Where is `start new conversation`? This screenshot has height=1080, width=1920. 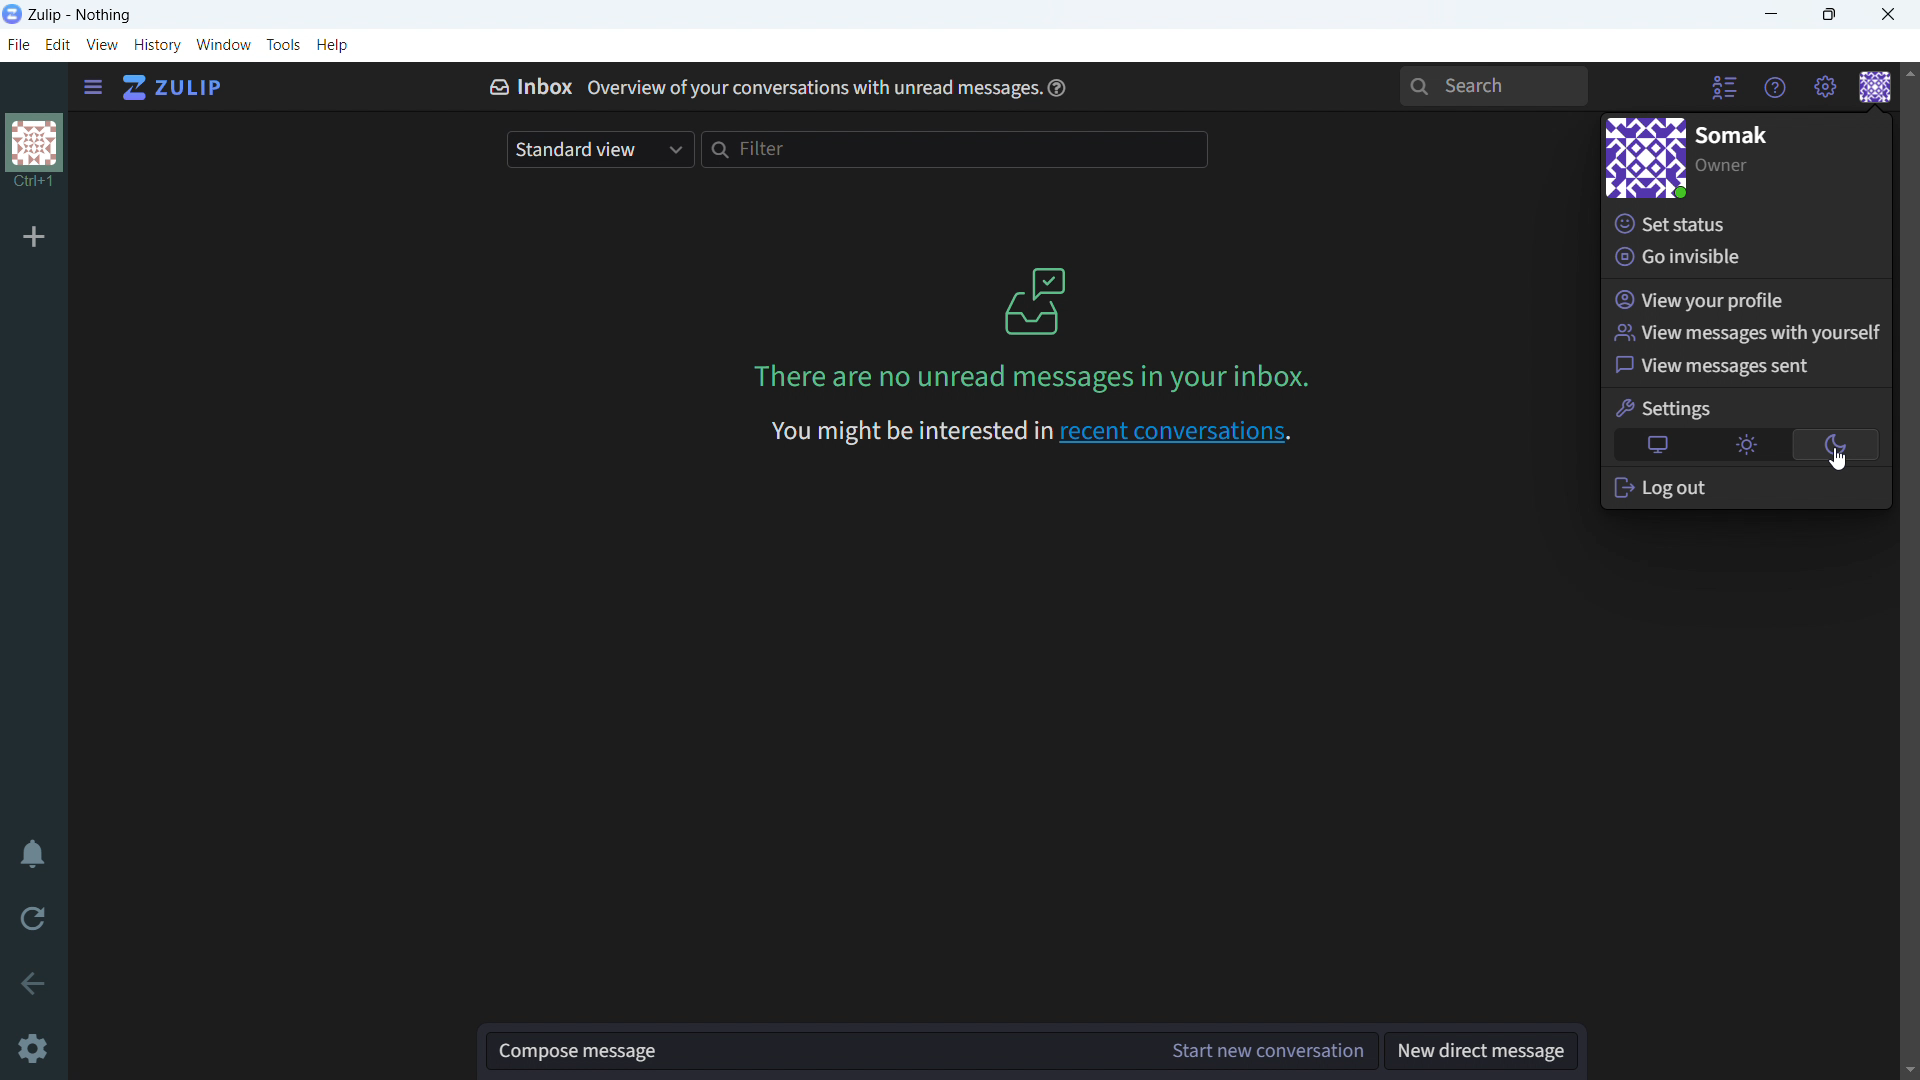
start new conversation is located at coordinates (1263, 1051).